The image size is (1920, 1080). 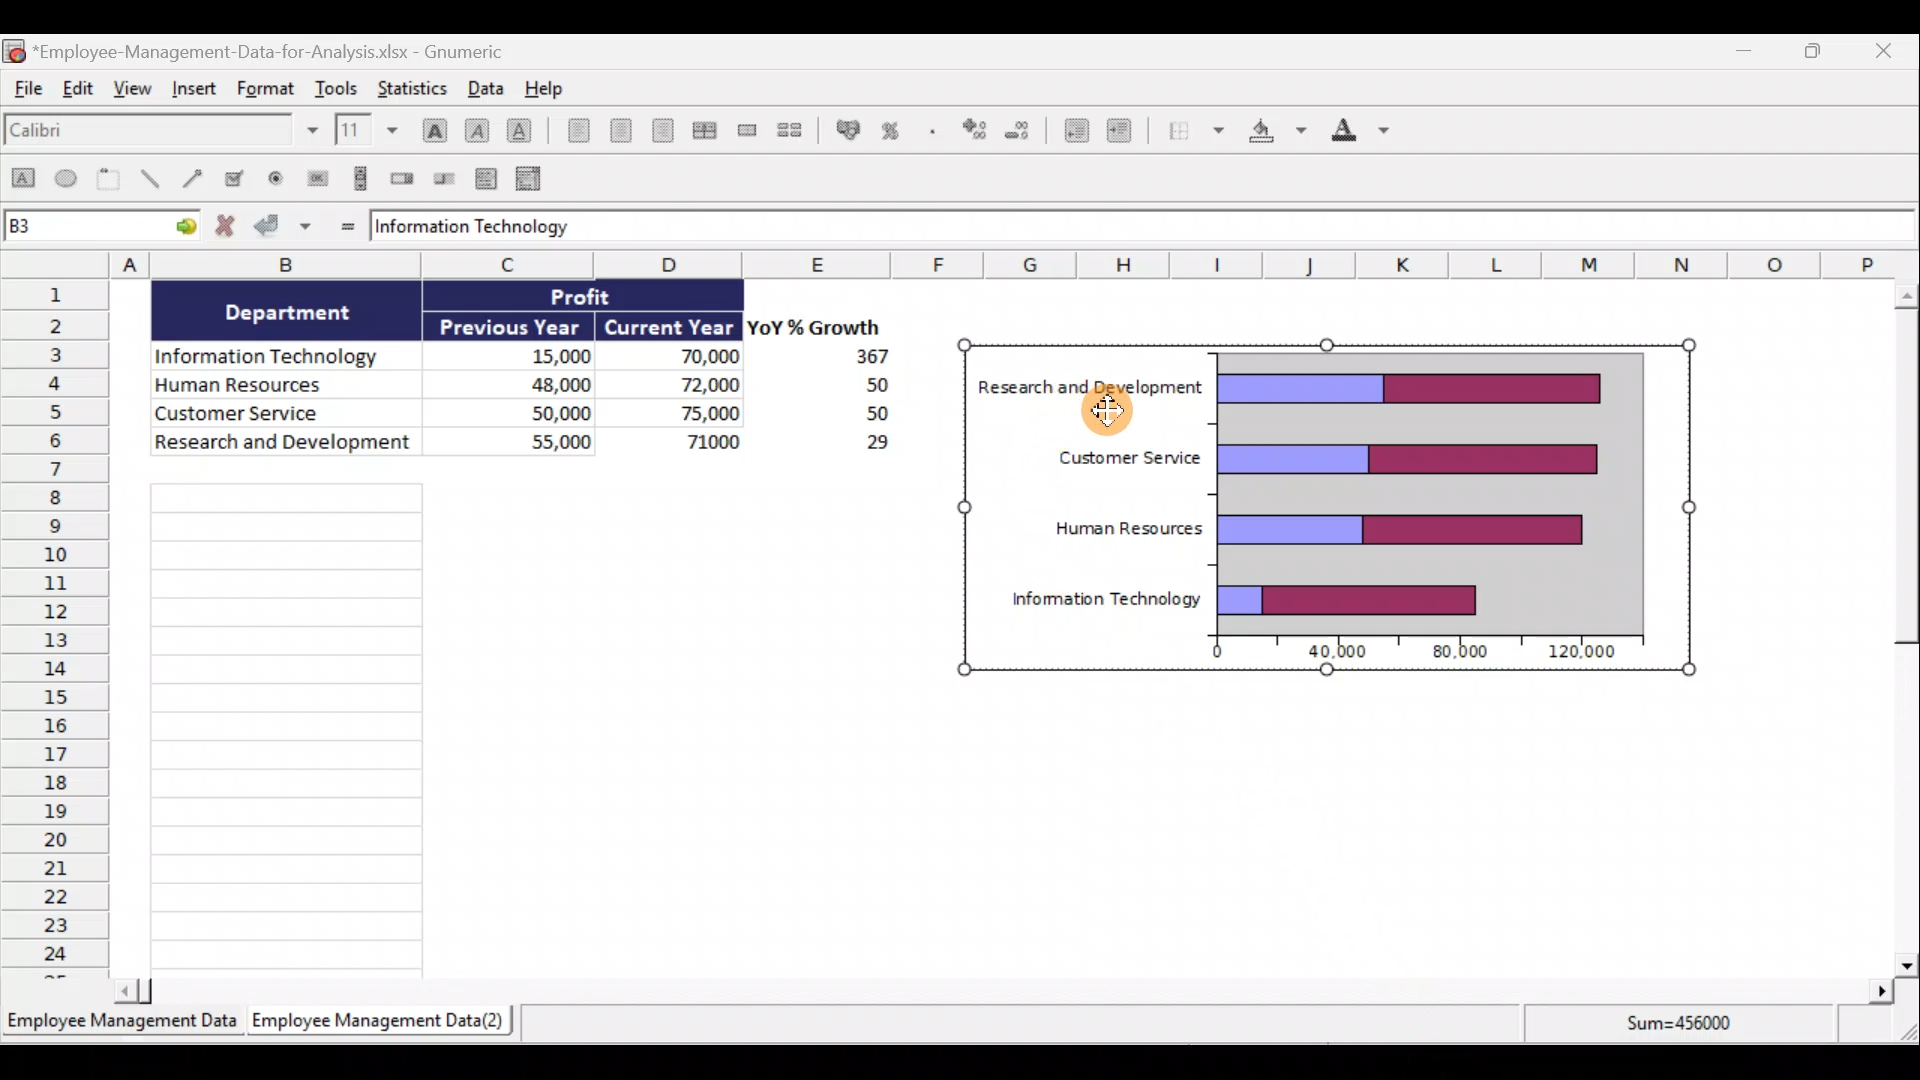 What do you see at coordinates (446, 177) in the screenshot?
I see `Create a slider` at bounding box center [446, 177].